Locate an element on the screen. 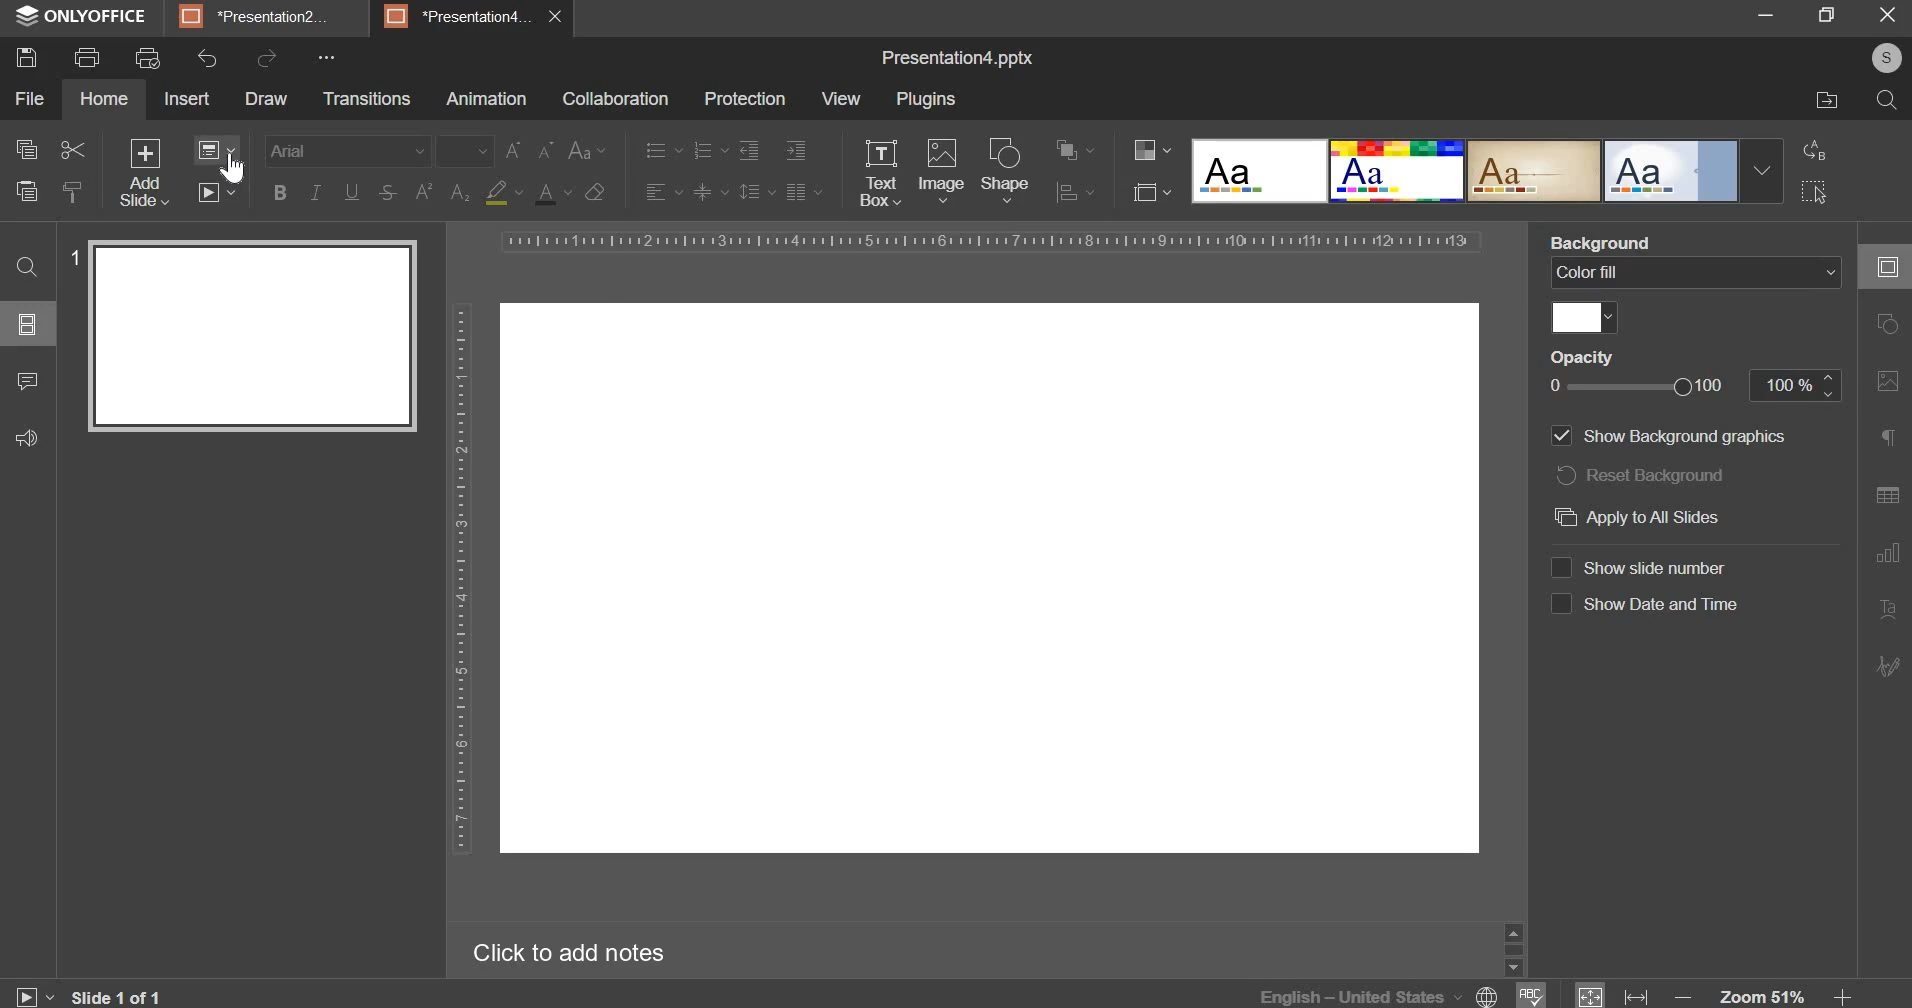 This screenshot has width=1912, height=1008. fill color is located at coordinates (501, 193).